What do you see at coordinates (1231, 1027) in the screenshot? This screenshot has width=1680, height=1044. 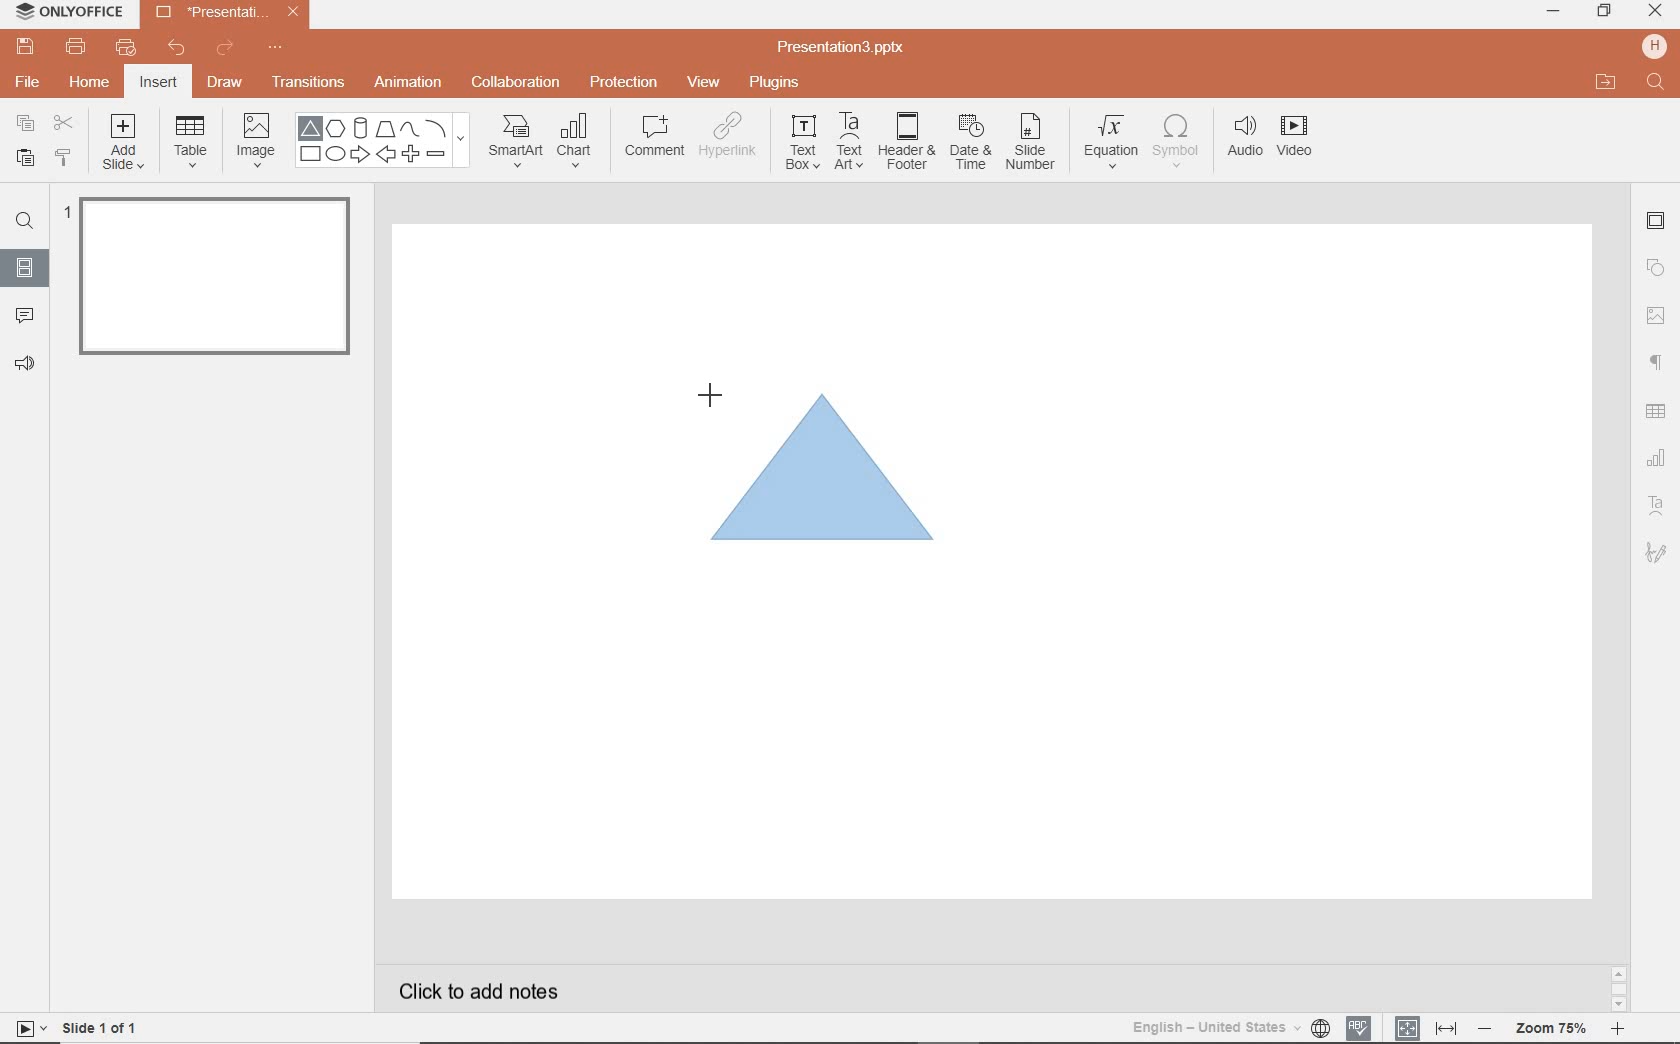 I see `TEXT LANGUAGE` at bounding box center [1231, 1027].